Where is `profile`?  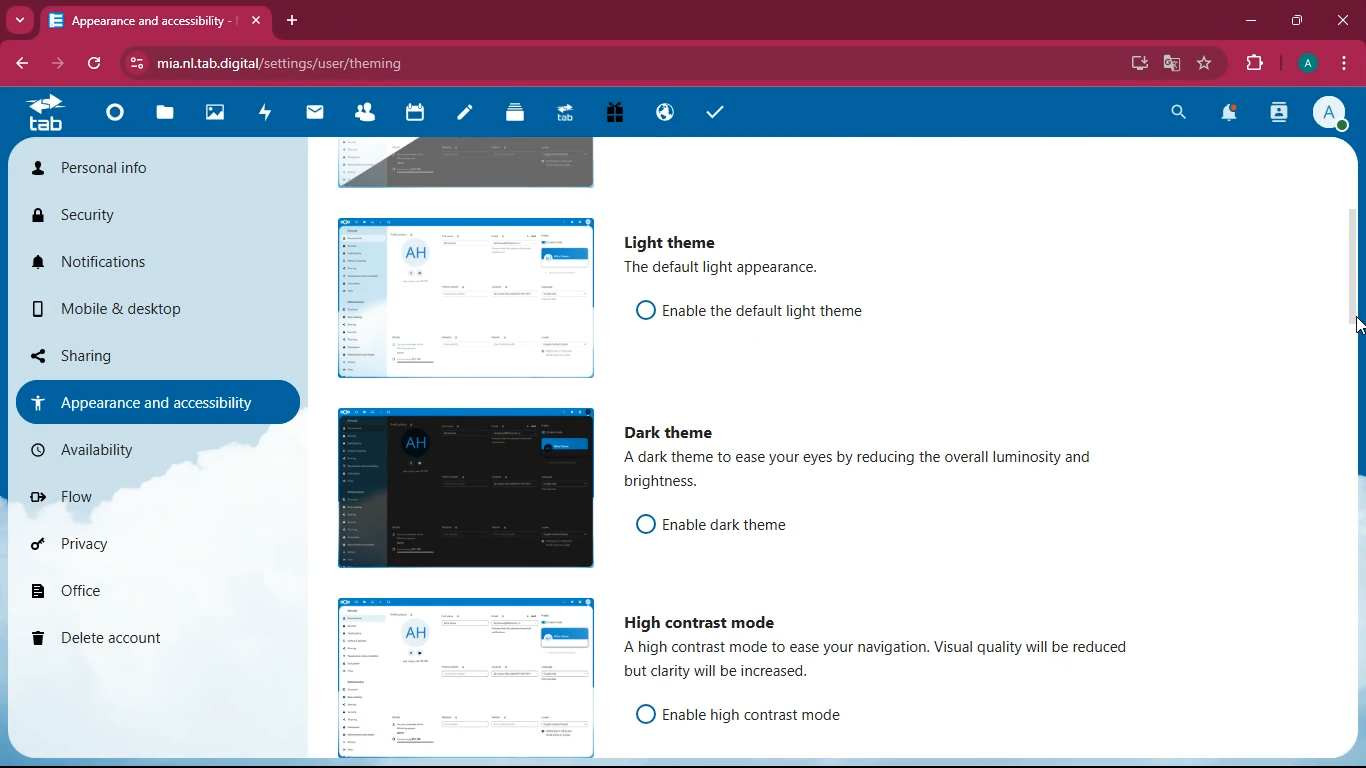
profile is located at coordinates (1331, 116).